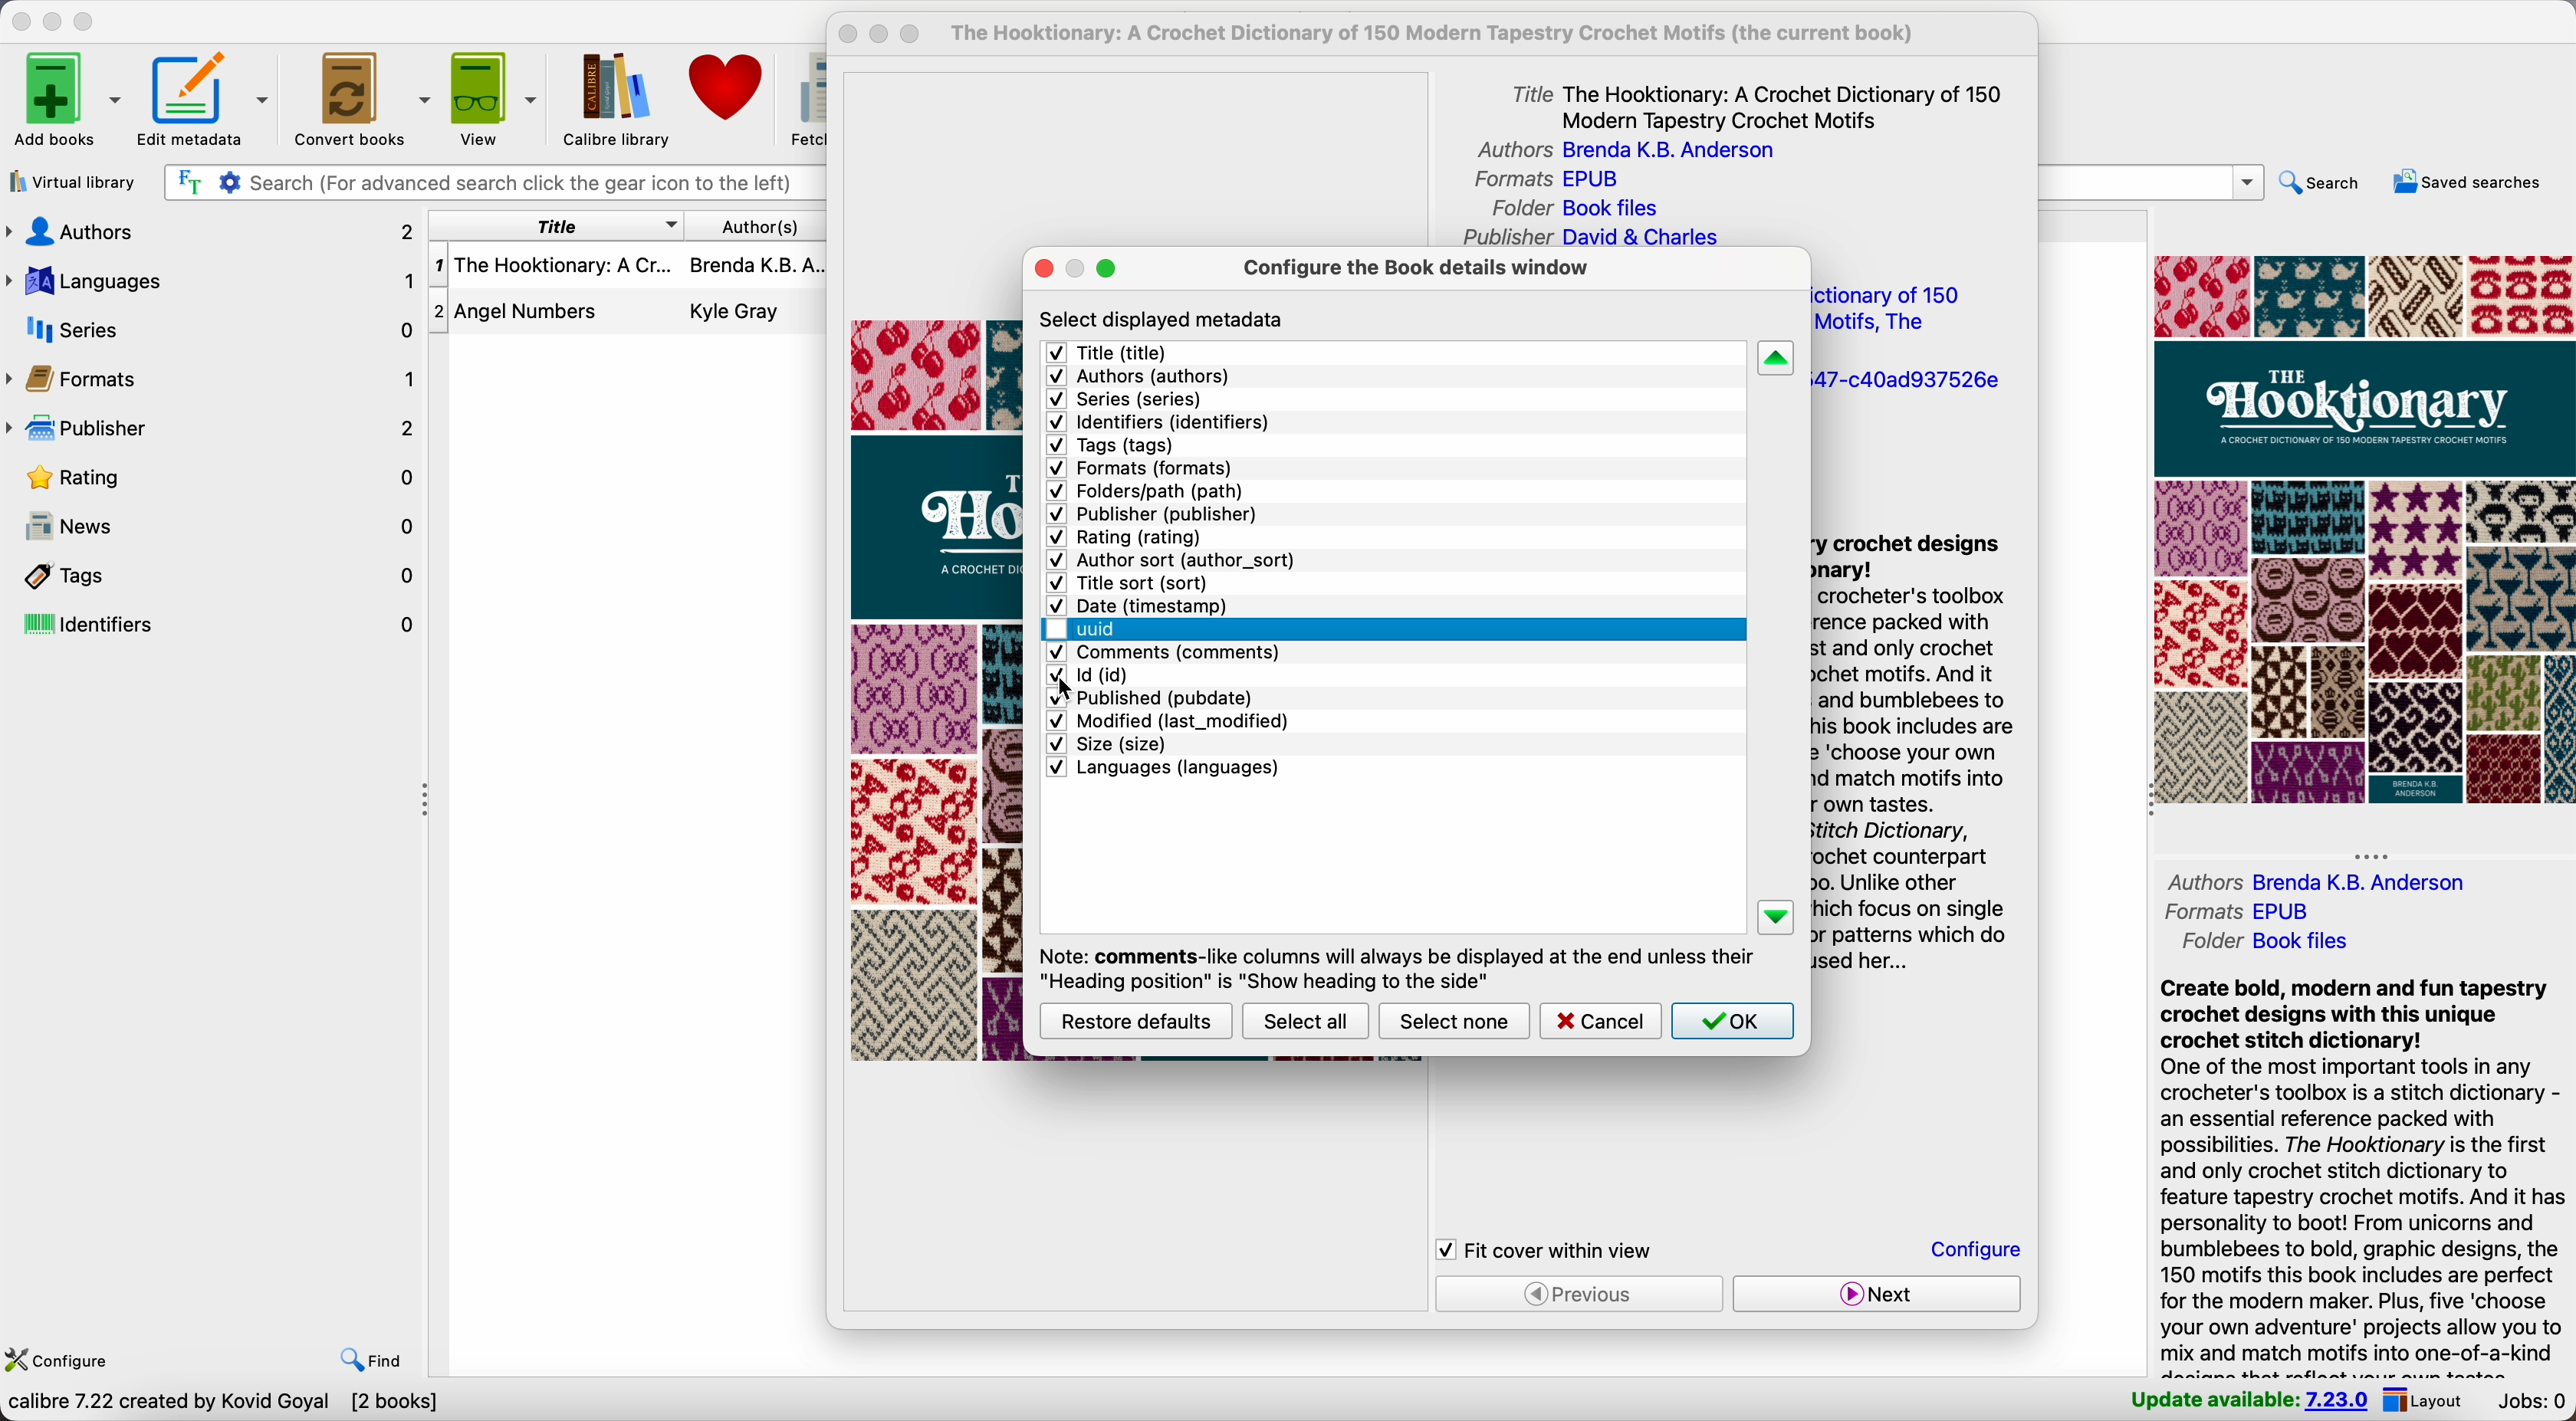 Image resolution: width=2576 pixels, height=1421 pixels. What do you see at coordinates (86, 23) in the screenshot?
I see `maximize` at bounding box center [86, 23].